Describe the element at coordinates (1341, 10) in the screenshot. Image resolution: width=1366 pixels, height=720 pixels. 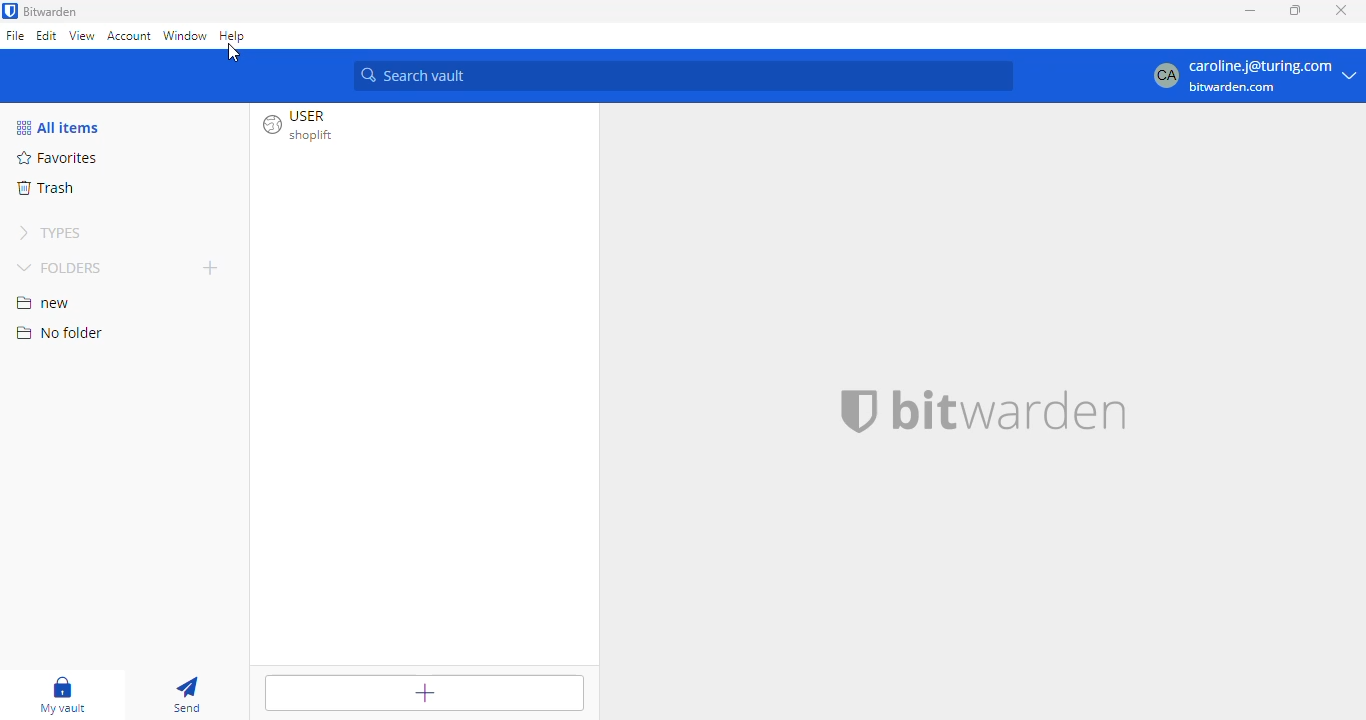
I see `close` at that location.